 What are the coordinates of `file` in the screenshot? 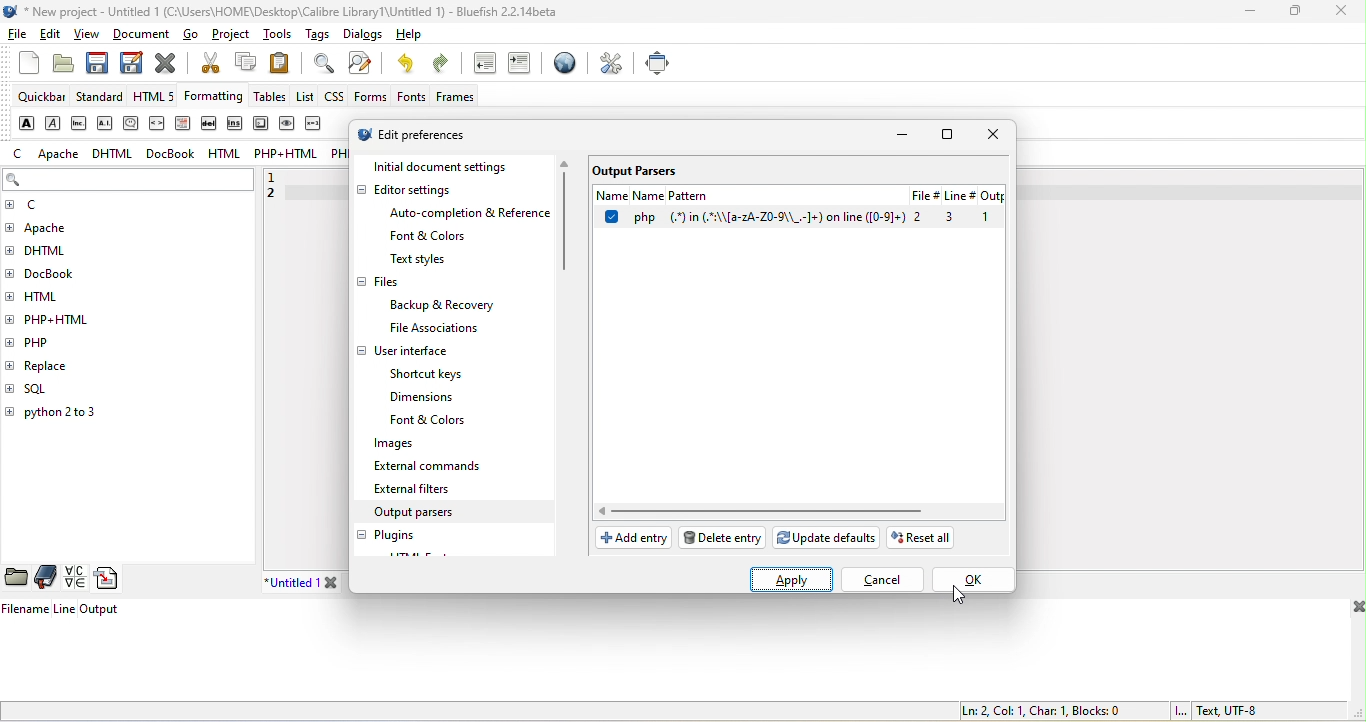 It's located at (16, 31).